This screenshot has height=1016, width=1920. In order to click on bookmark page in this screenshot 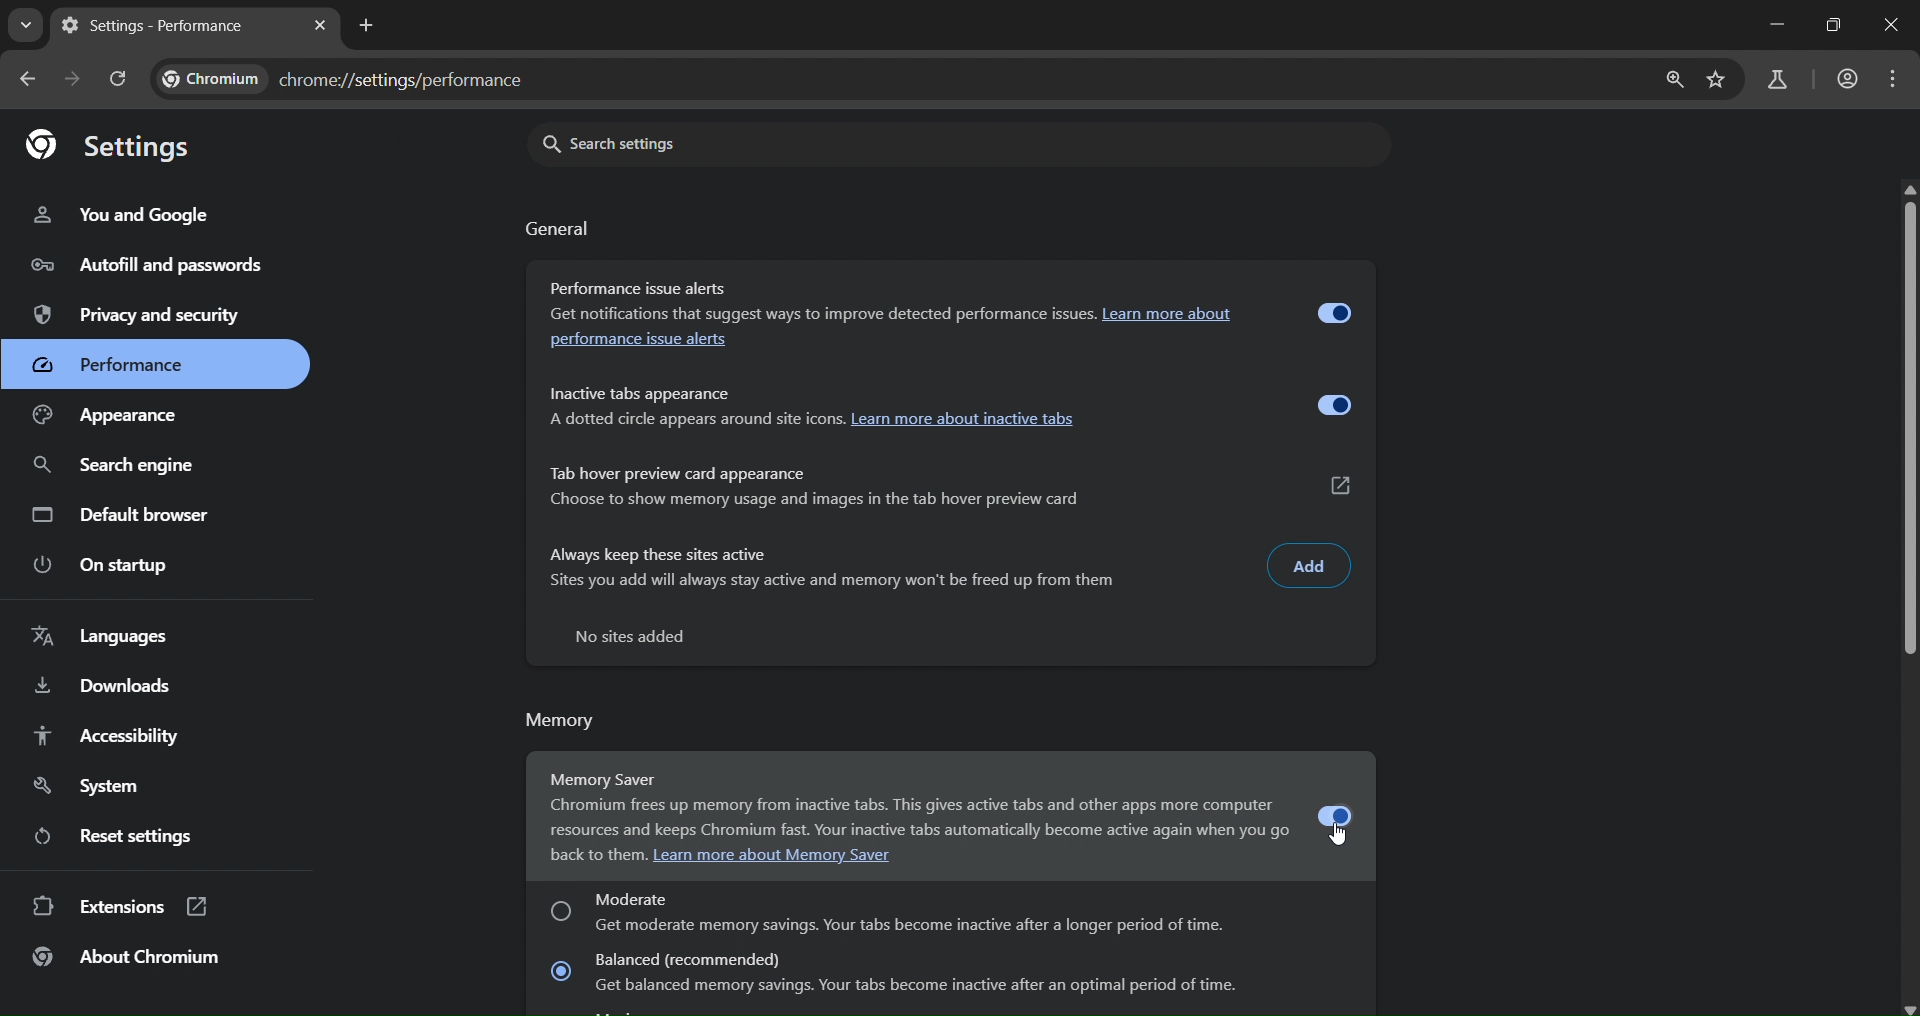, I will do `click(1717, 83)`.